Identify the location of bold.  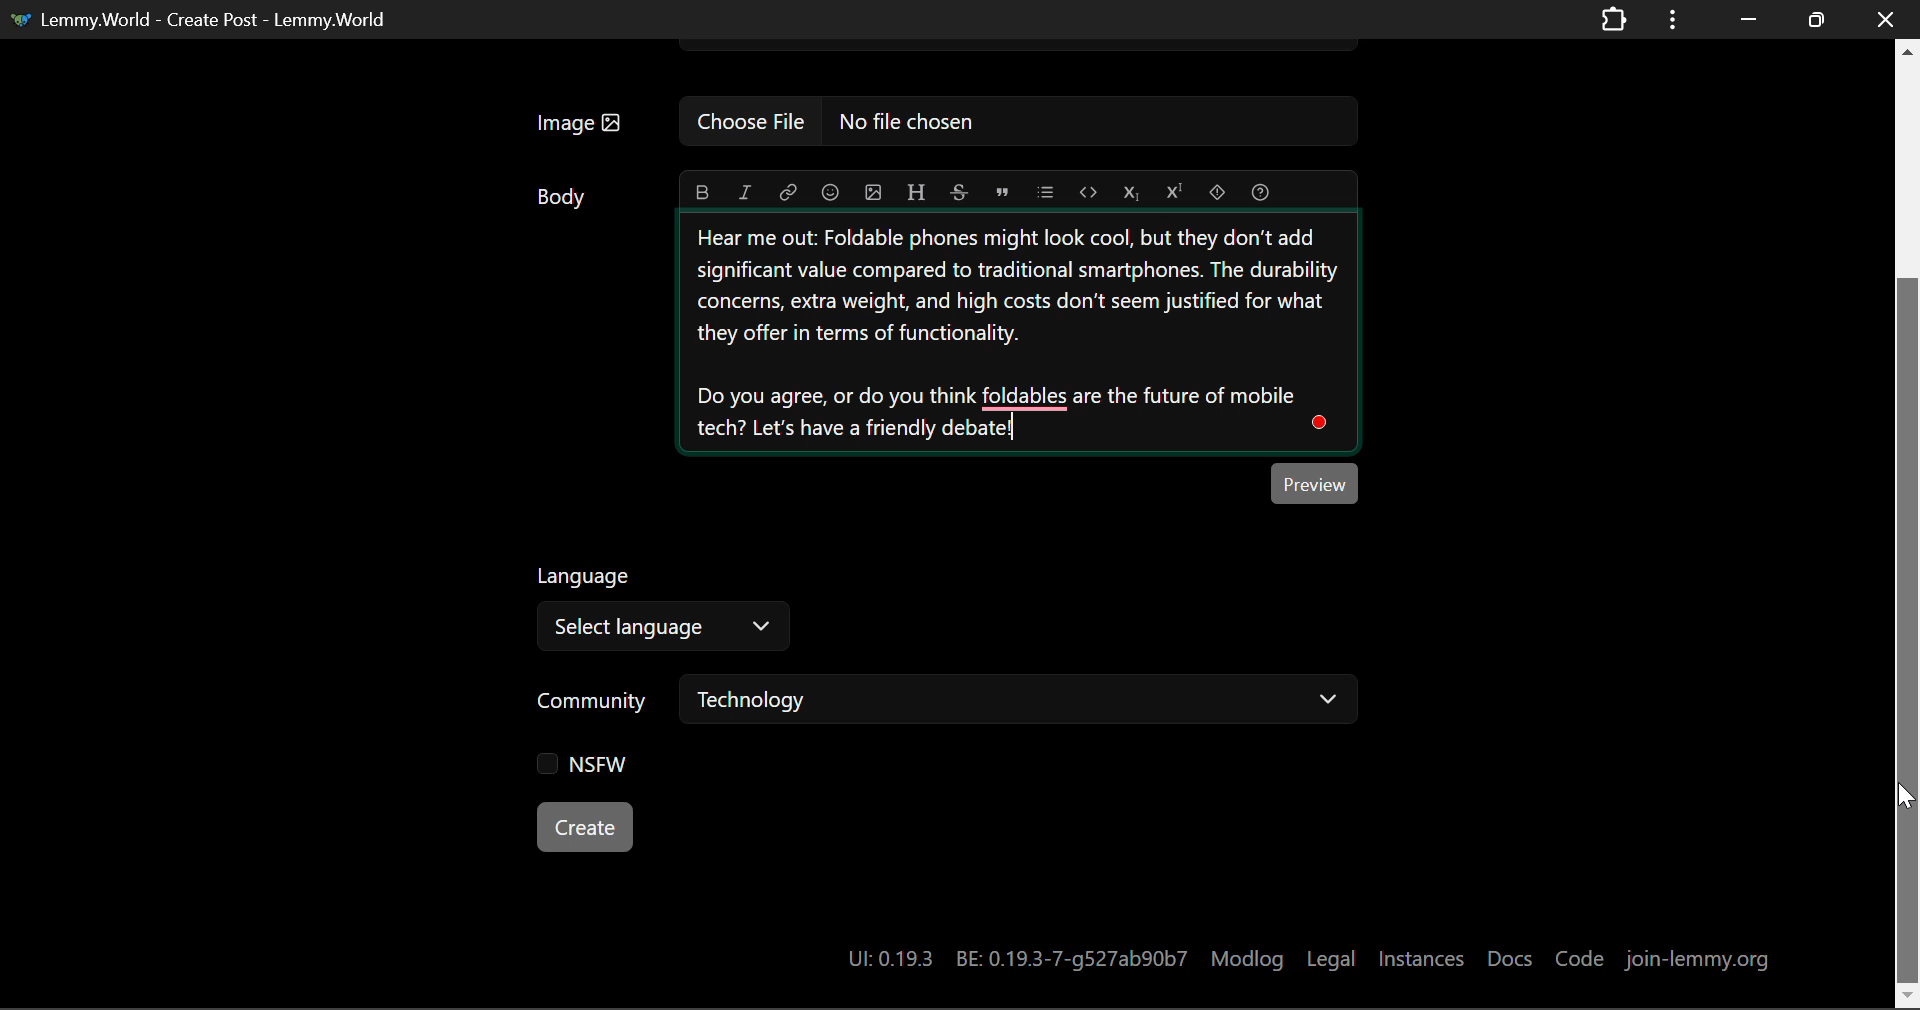
(701, 190).